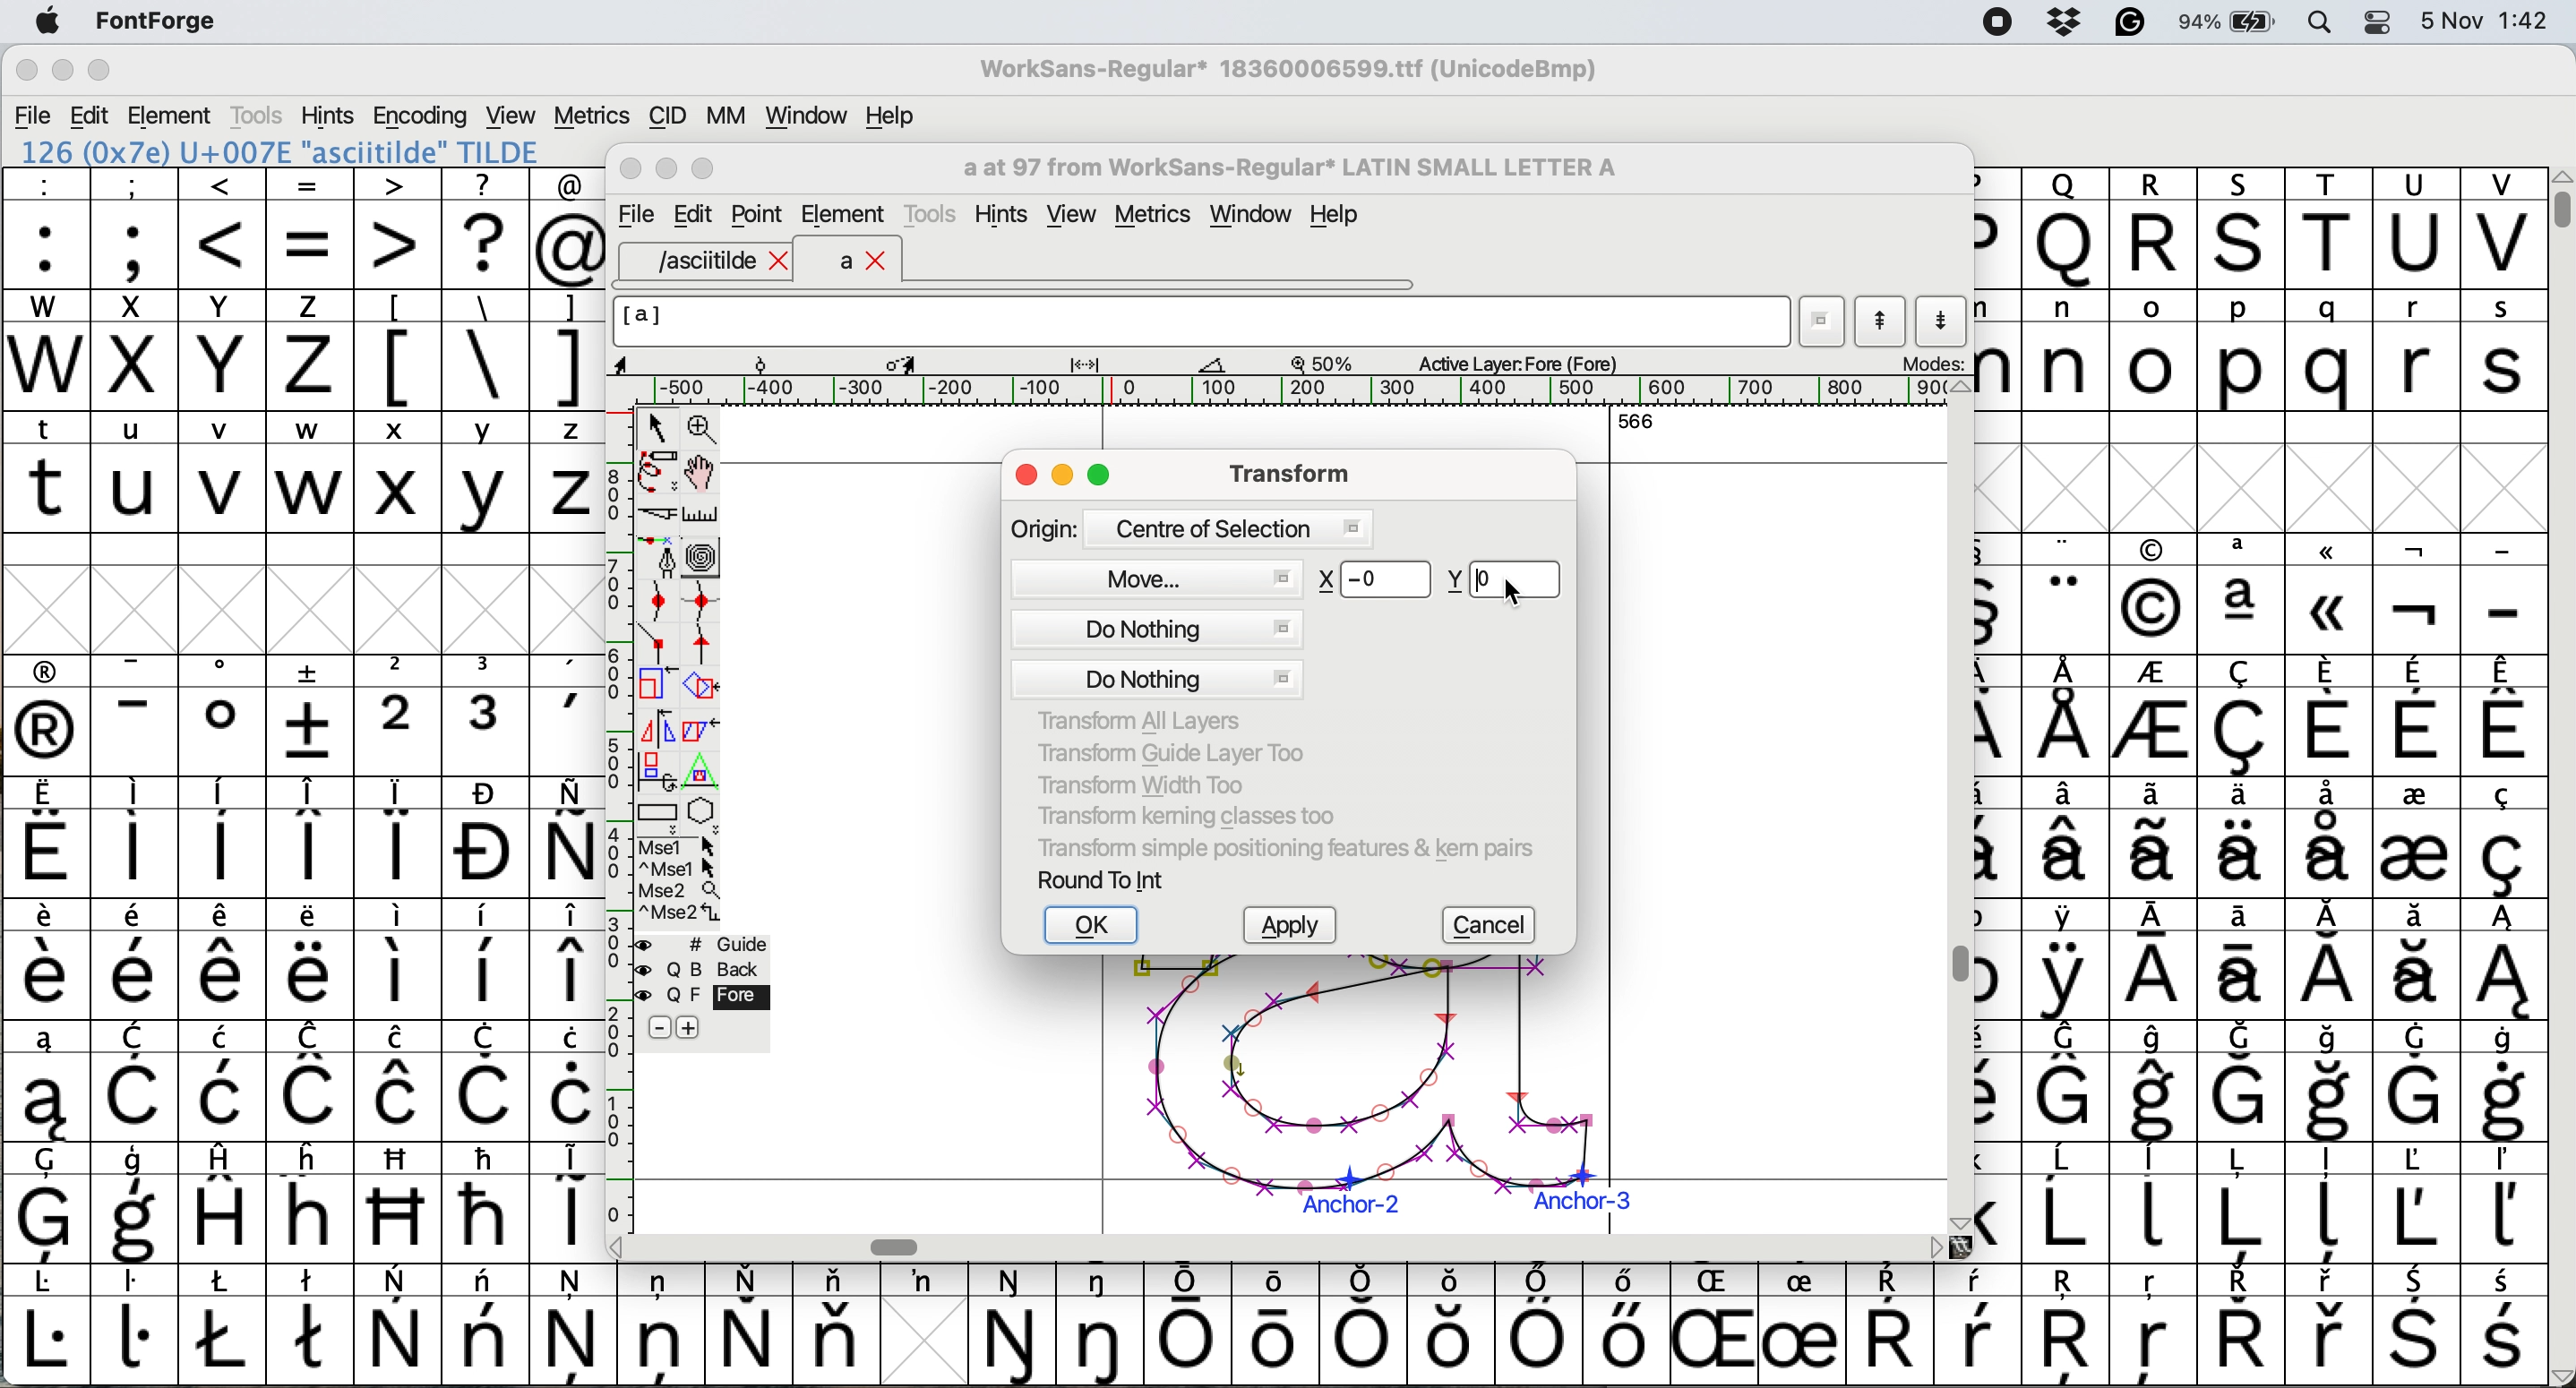  What do you see at coordinates (312, 1081) in the screenshot?
I see `symbol` at bounding box center [312, 1081].